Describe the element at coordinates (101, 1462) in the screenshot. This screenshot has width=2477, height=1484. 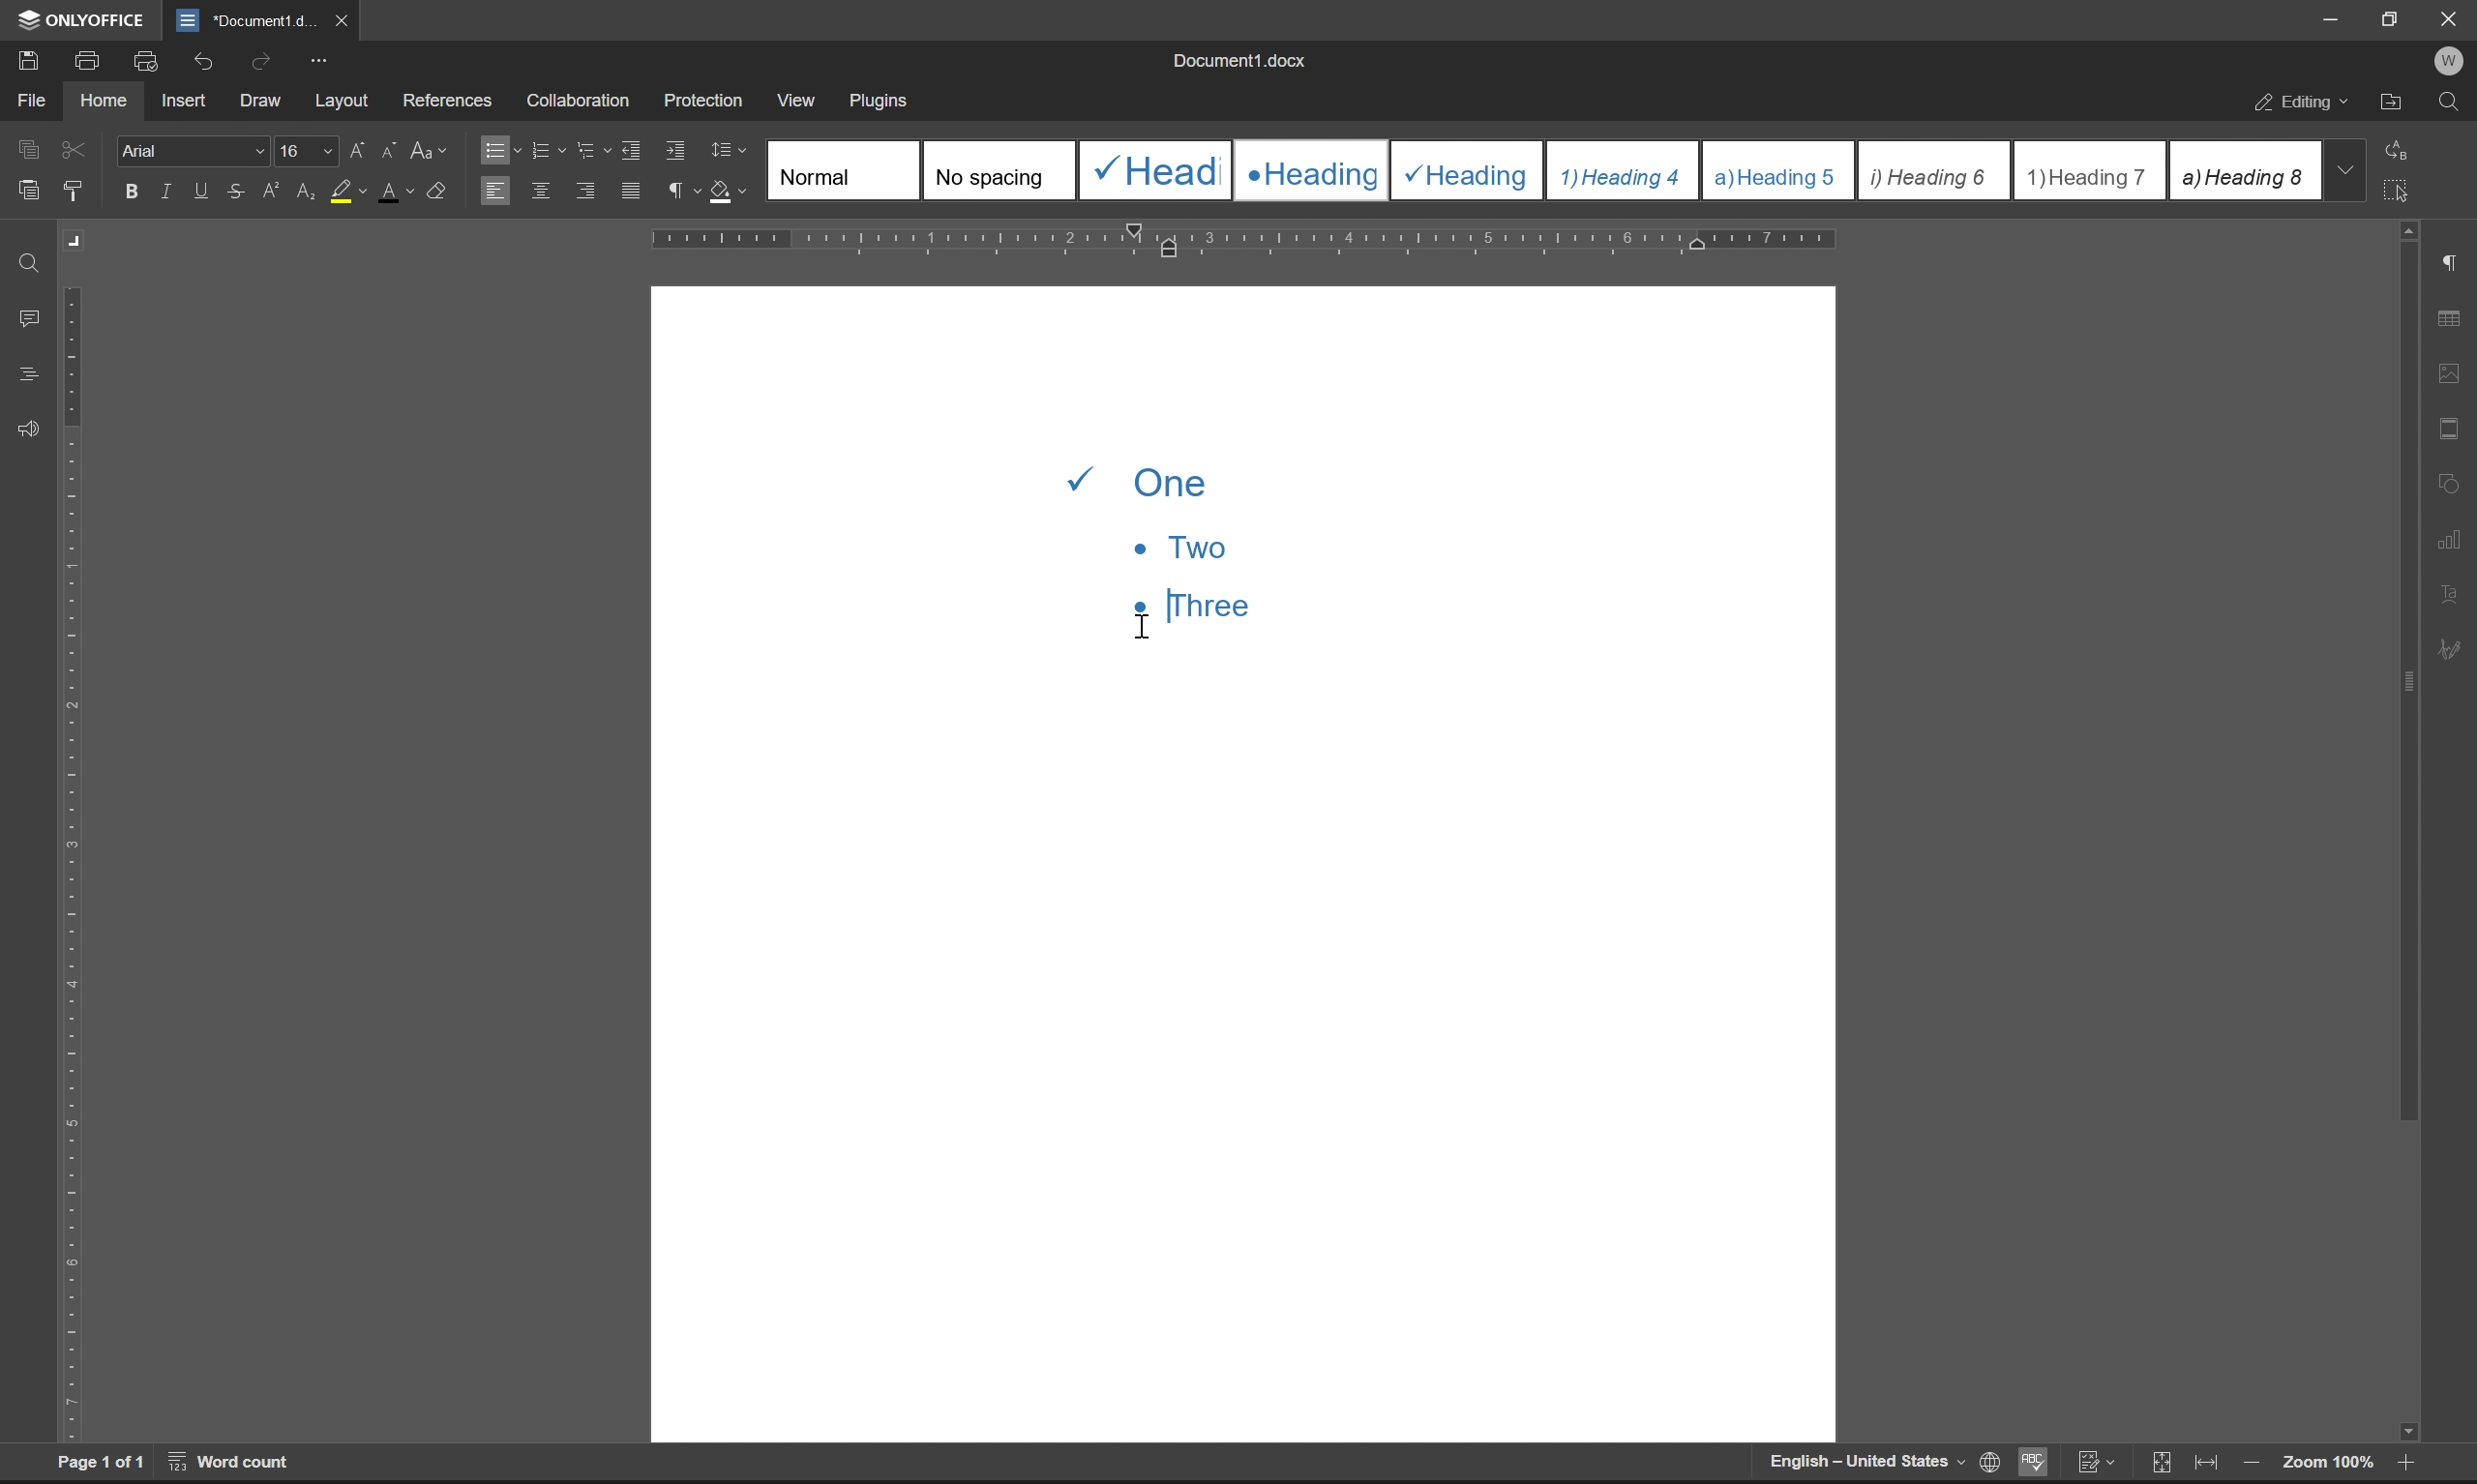
I see `page 1 of 1` at that location.